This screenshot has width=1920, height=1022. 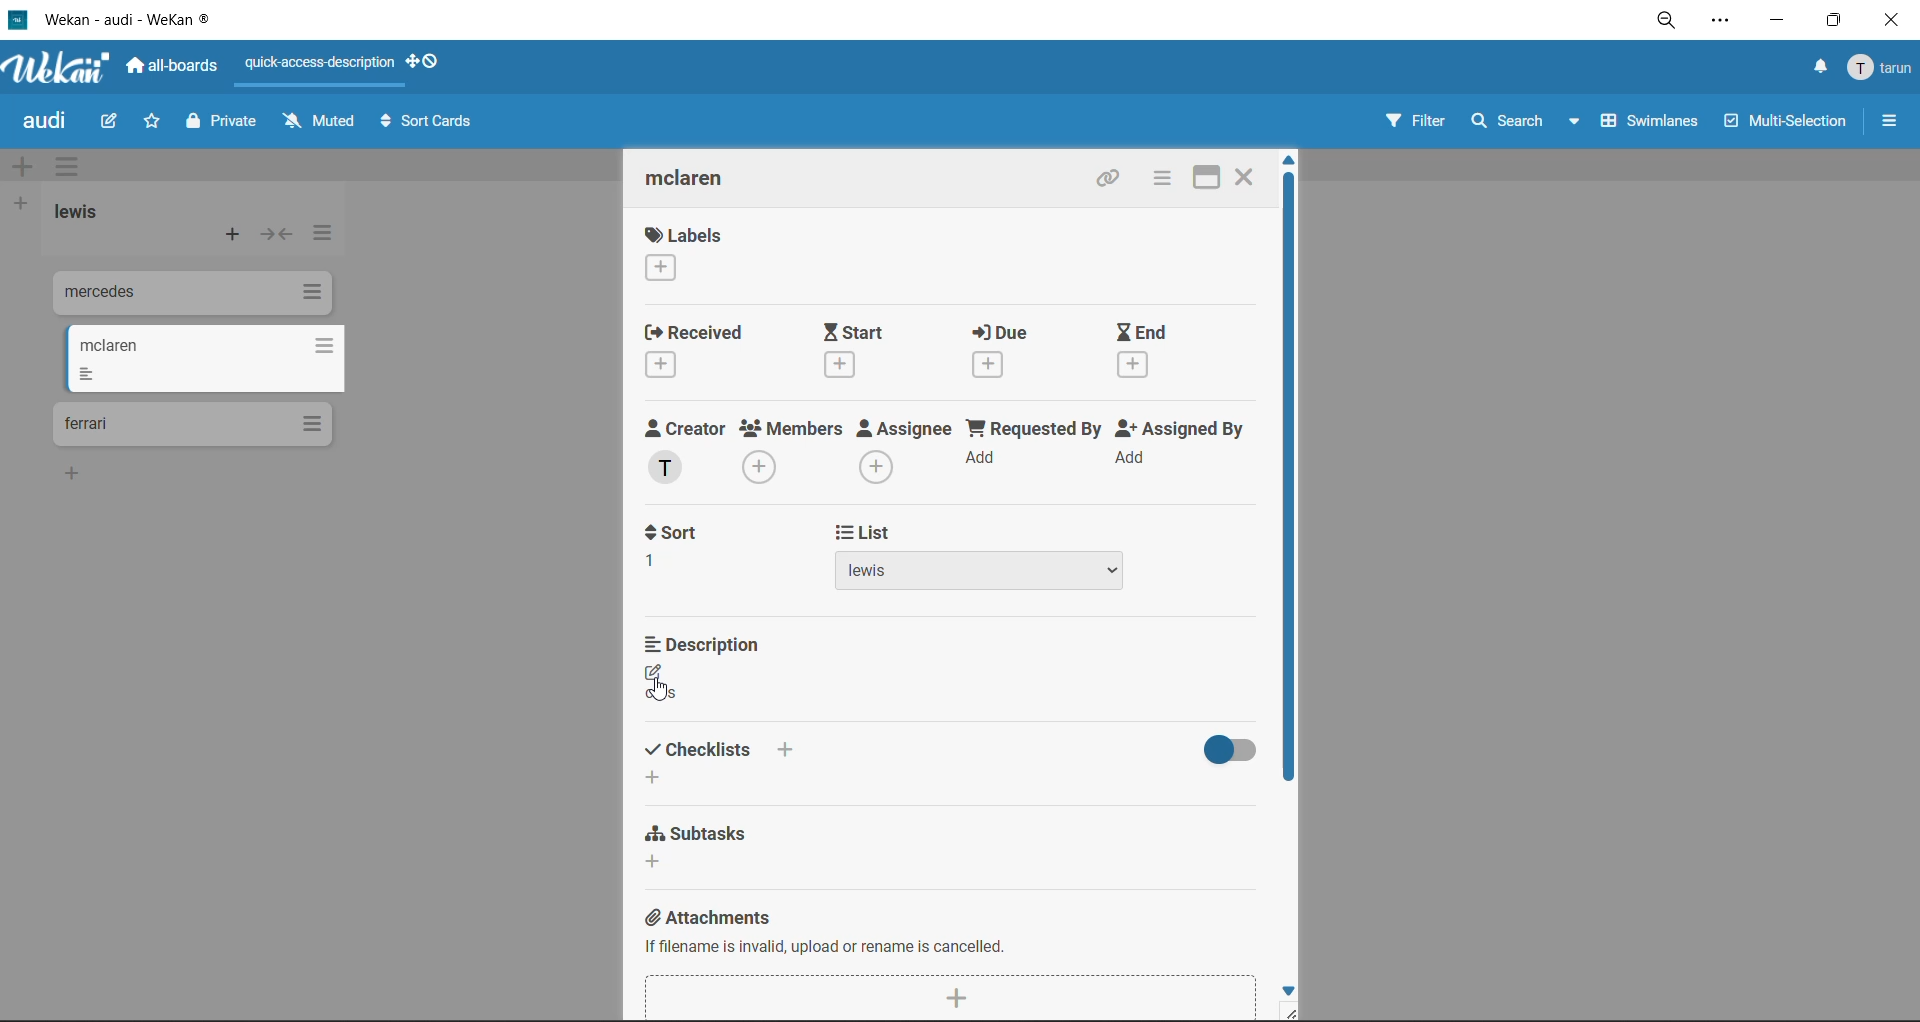 I want to click on end, so click(x=1162, y=353).